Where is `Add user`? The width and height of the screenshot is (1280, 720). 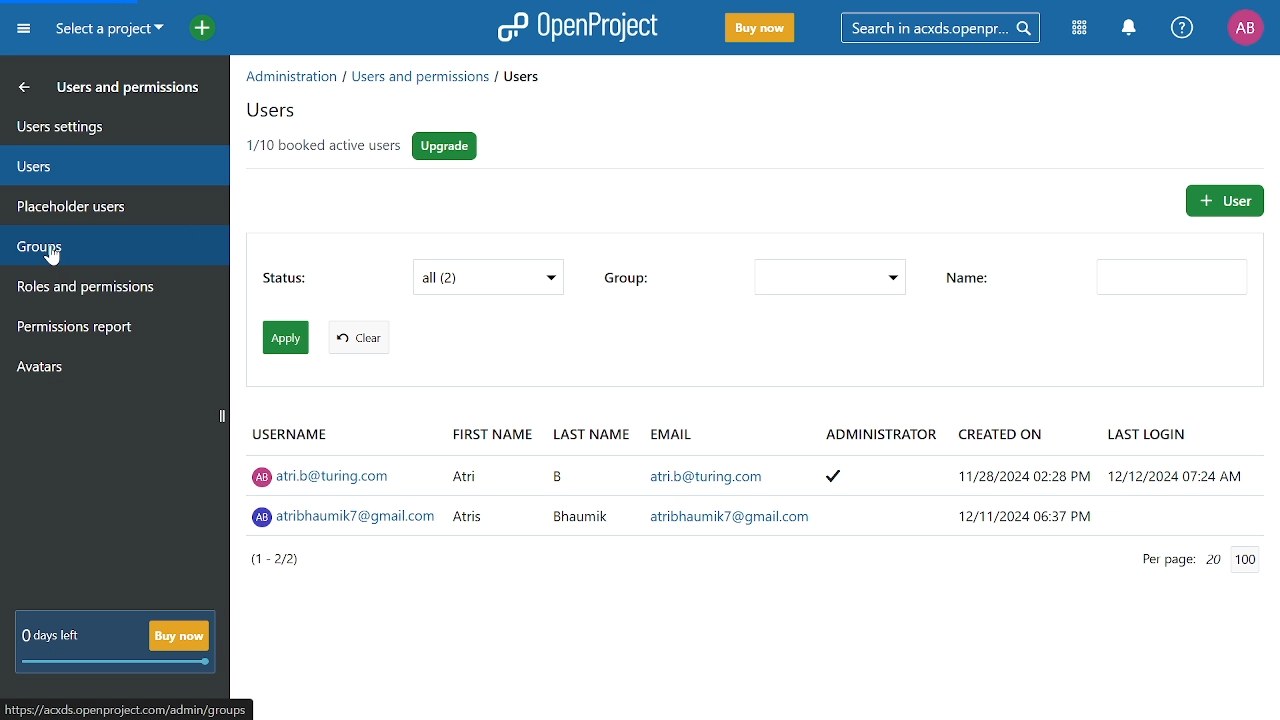
Add user is located at coordinates (1223, 200).